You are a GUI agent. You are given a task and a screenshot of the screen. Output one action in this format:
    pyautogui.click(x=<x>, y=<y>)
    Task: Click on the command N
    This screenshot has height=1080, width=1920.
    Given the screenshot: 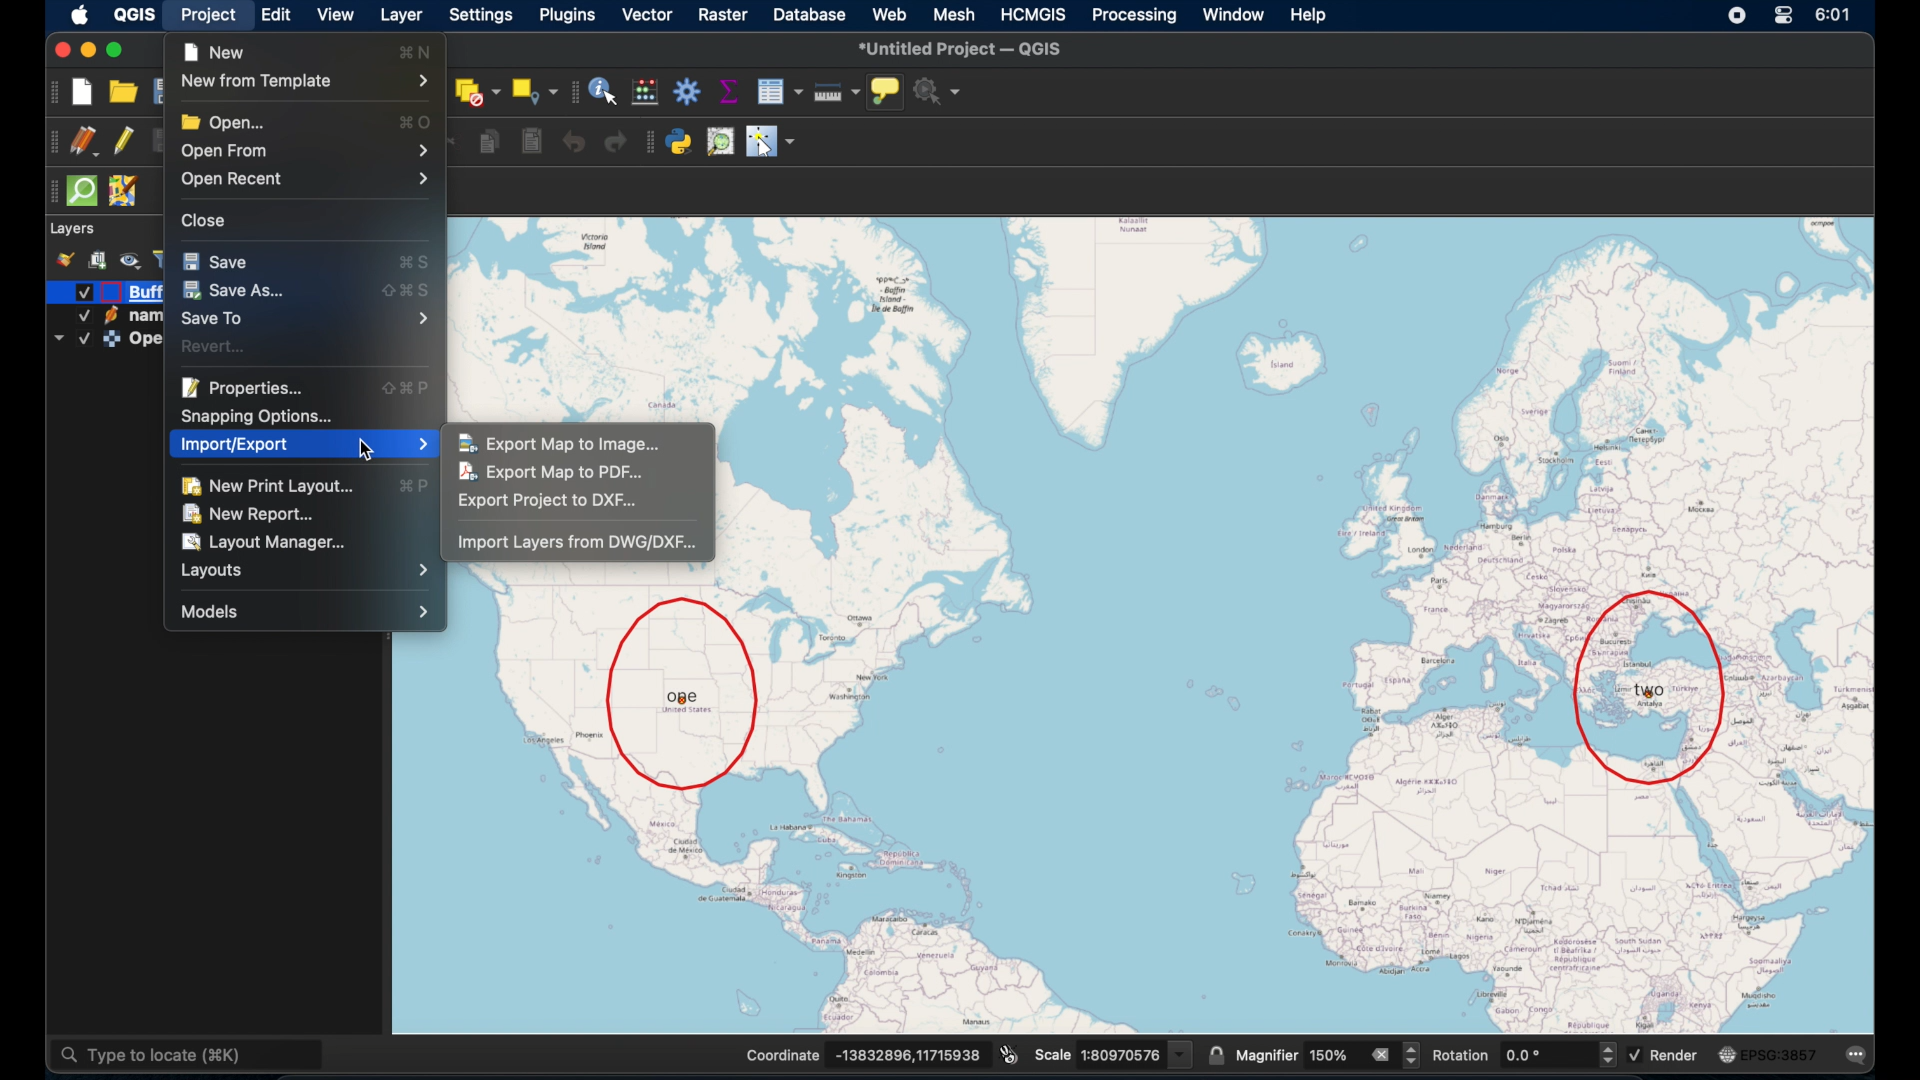 What is the action you would take?
    pyautogui.click(x=418, y=50)
    